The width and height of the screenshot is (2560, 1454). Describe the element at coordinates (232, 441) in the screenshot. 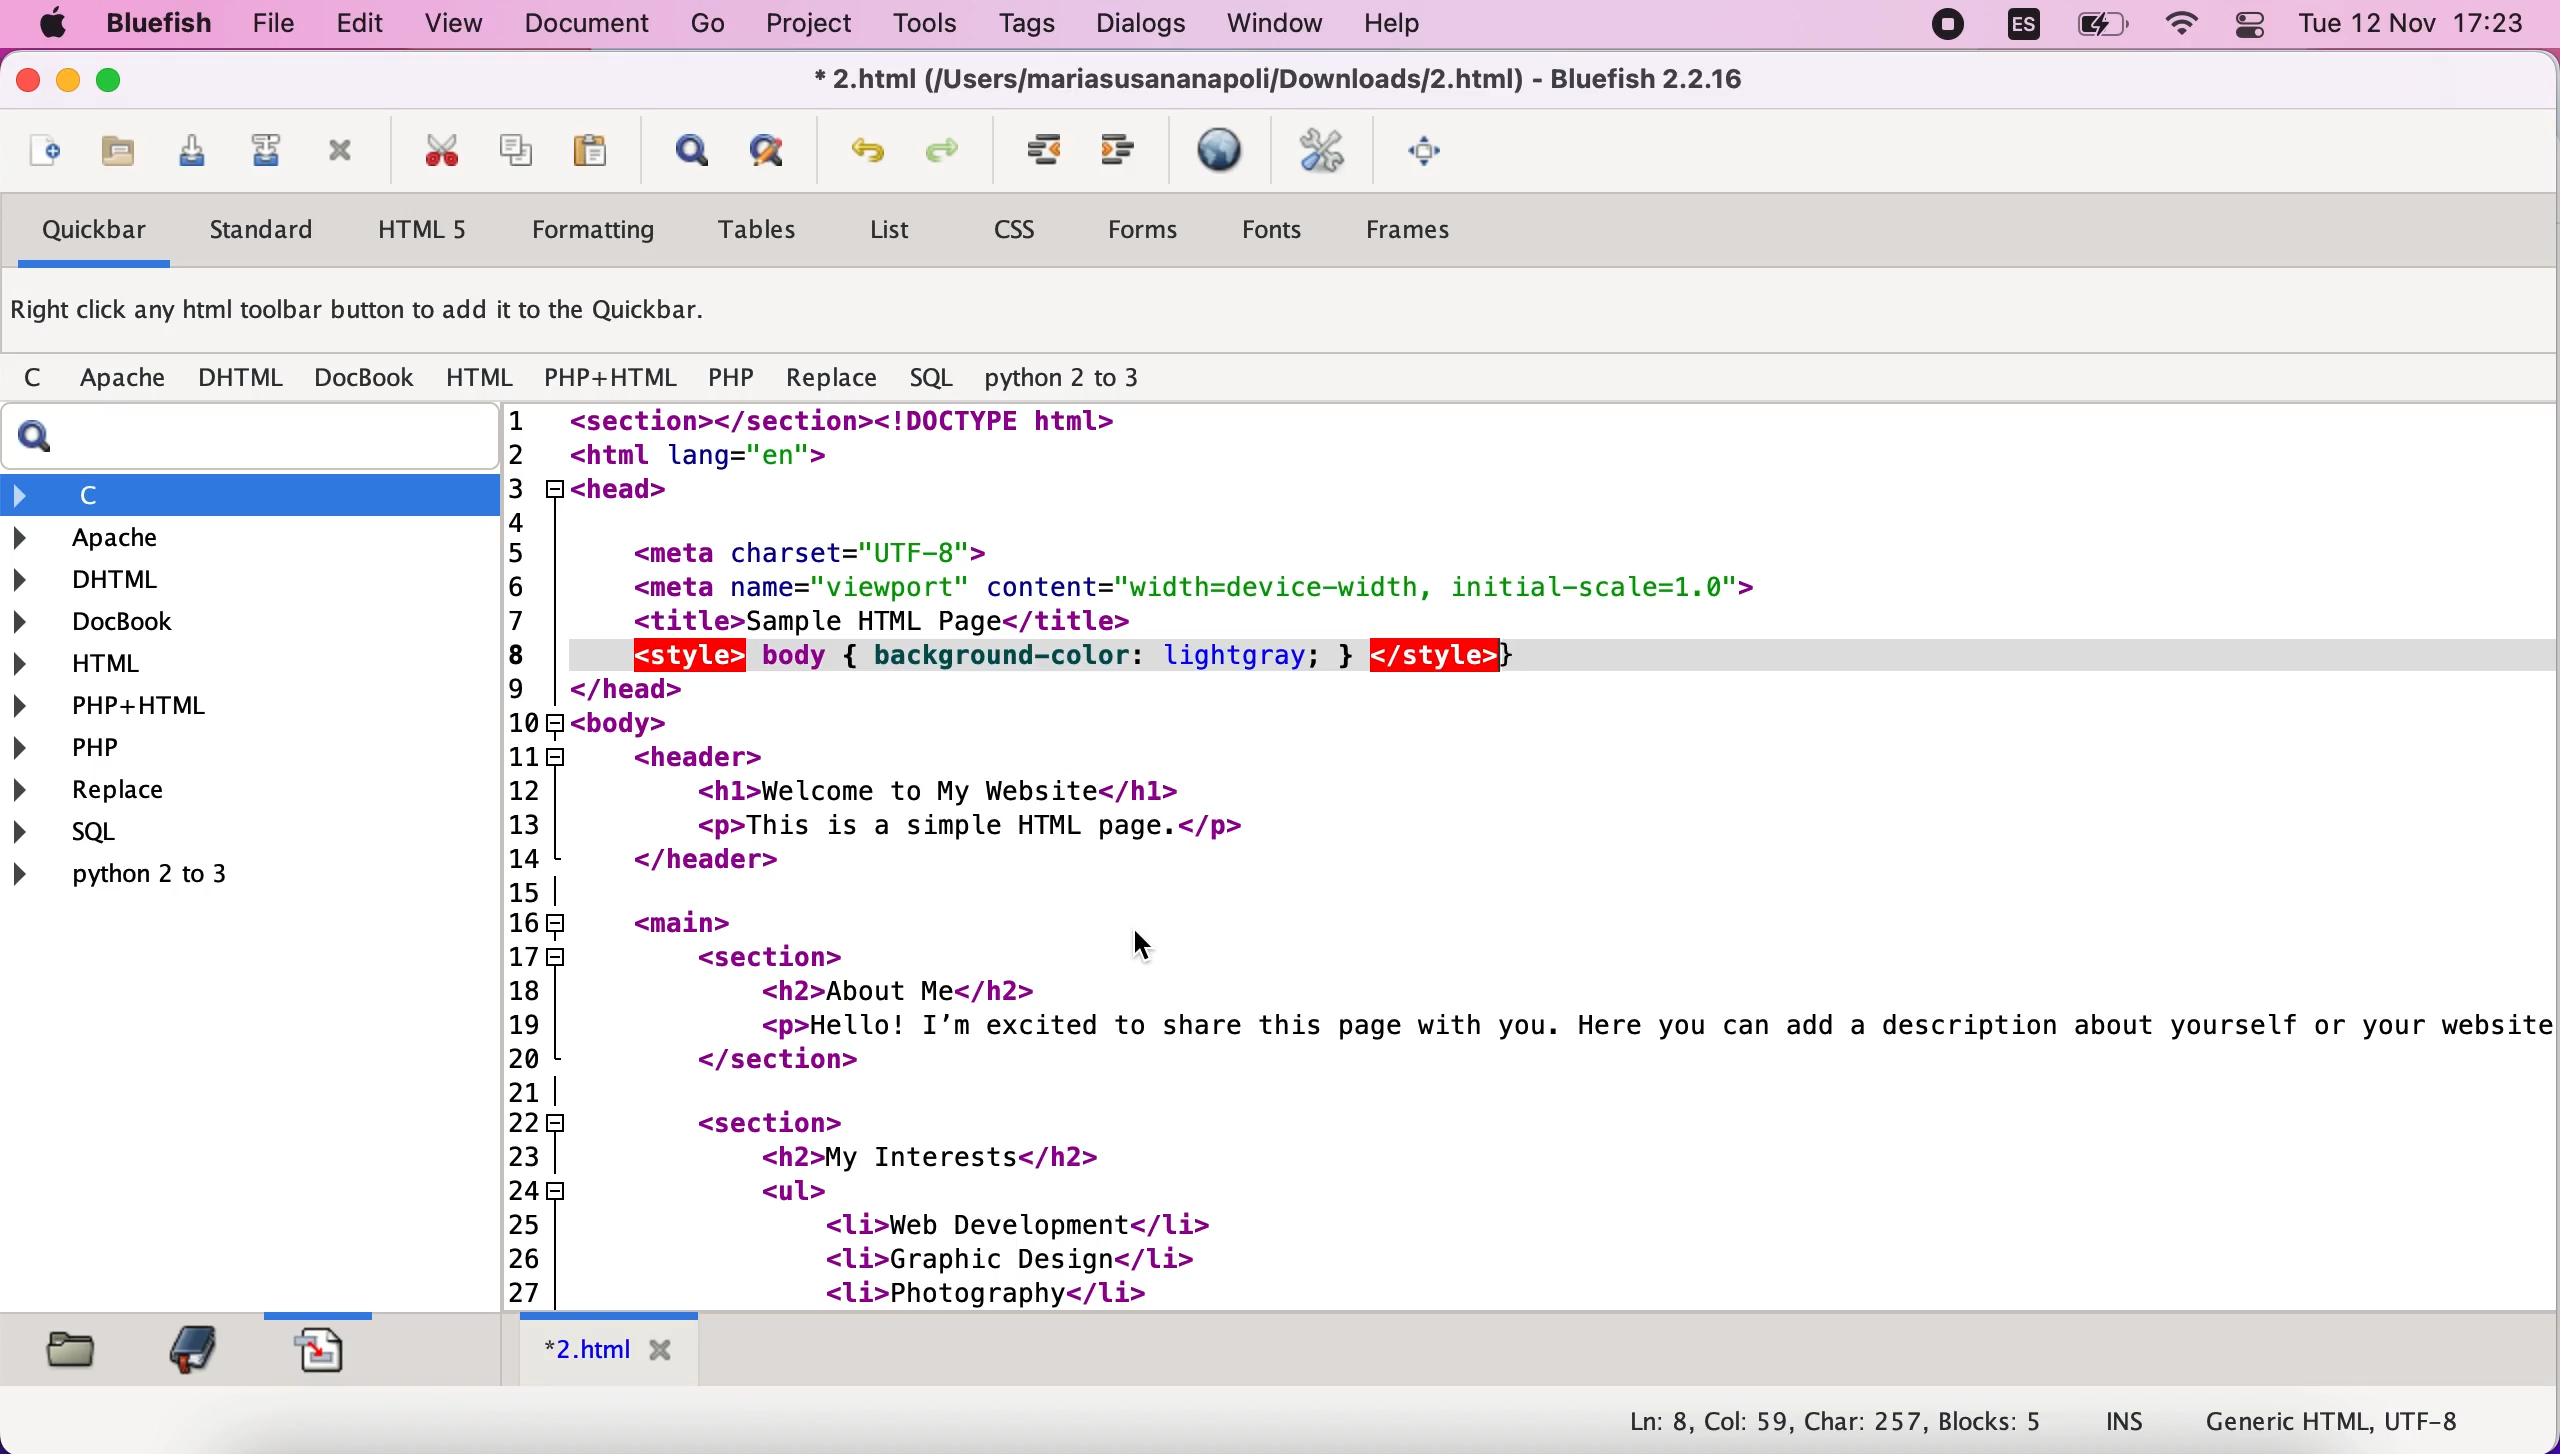

I see `search bar` at that location.